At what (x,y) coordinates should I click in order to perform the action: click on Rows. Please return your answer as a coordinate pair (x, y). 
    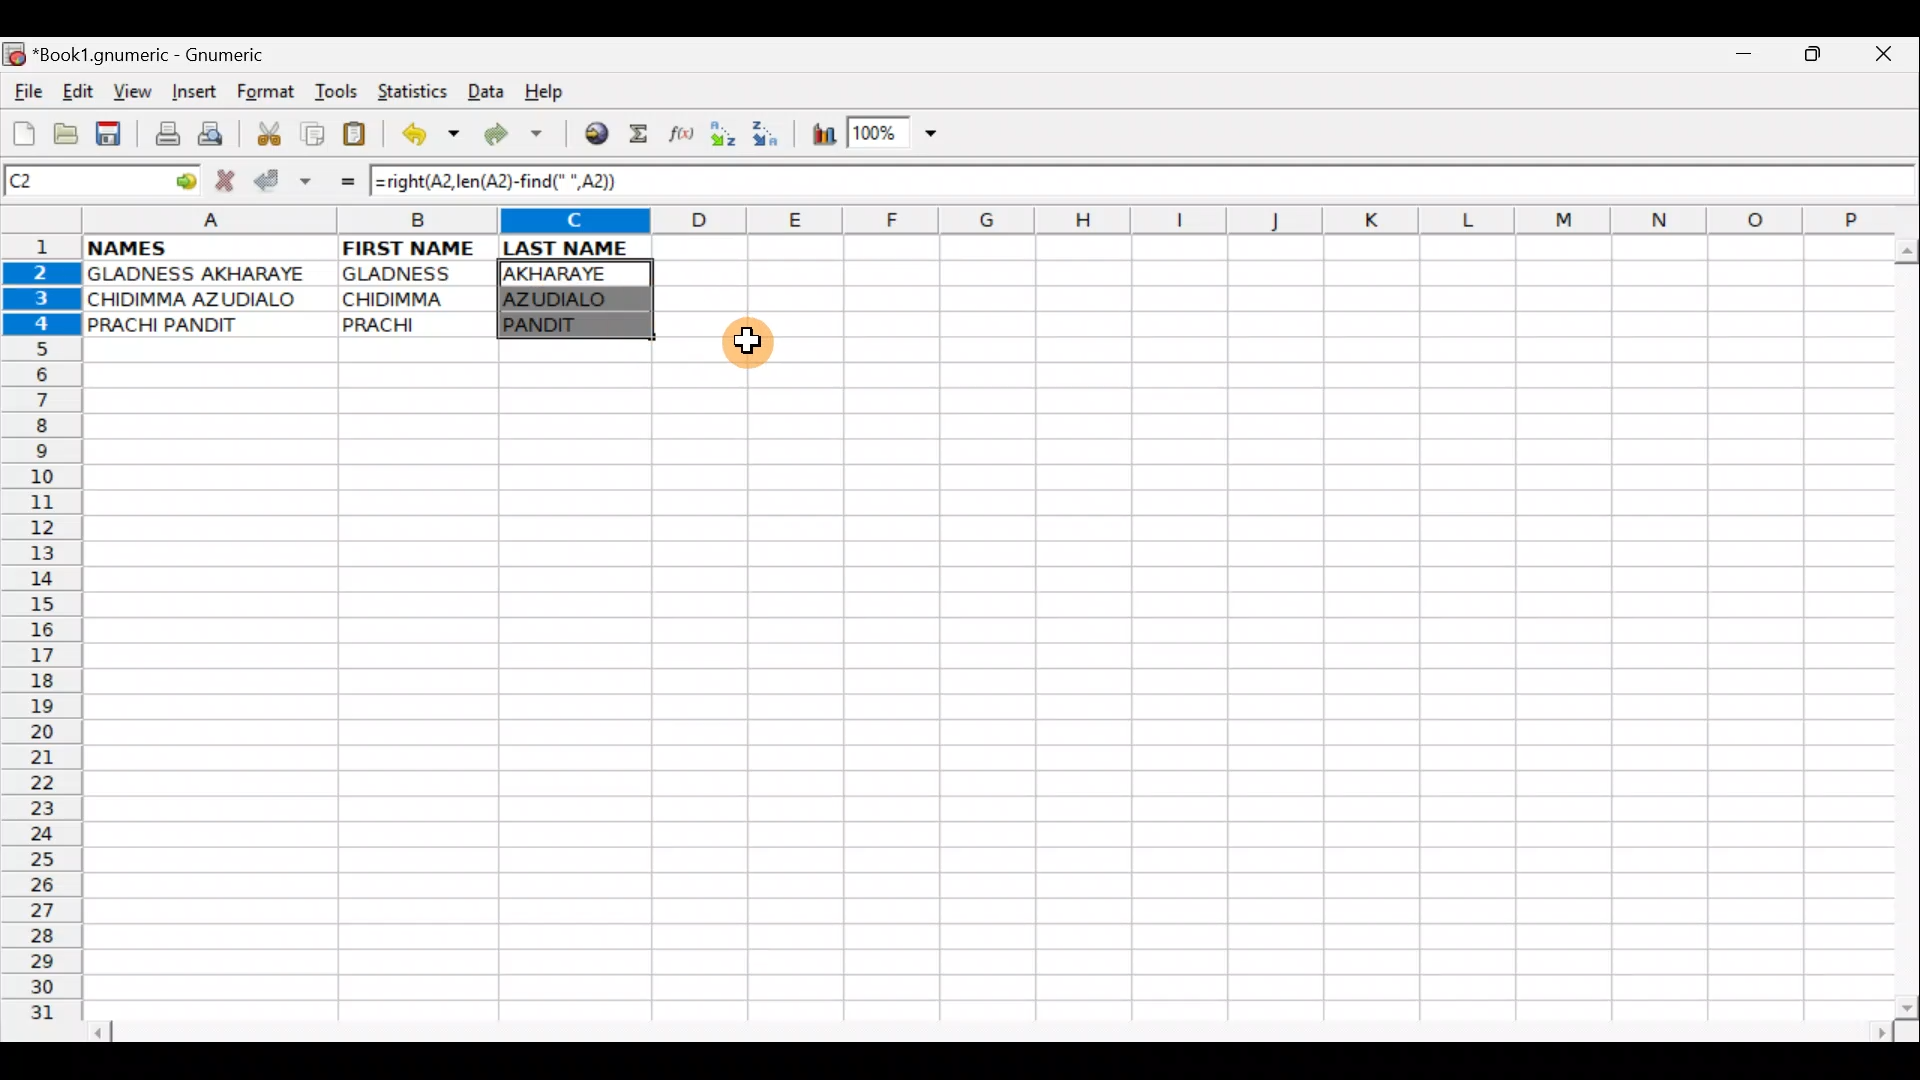
    Looking at the image, I should click on (42, 636).